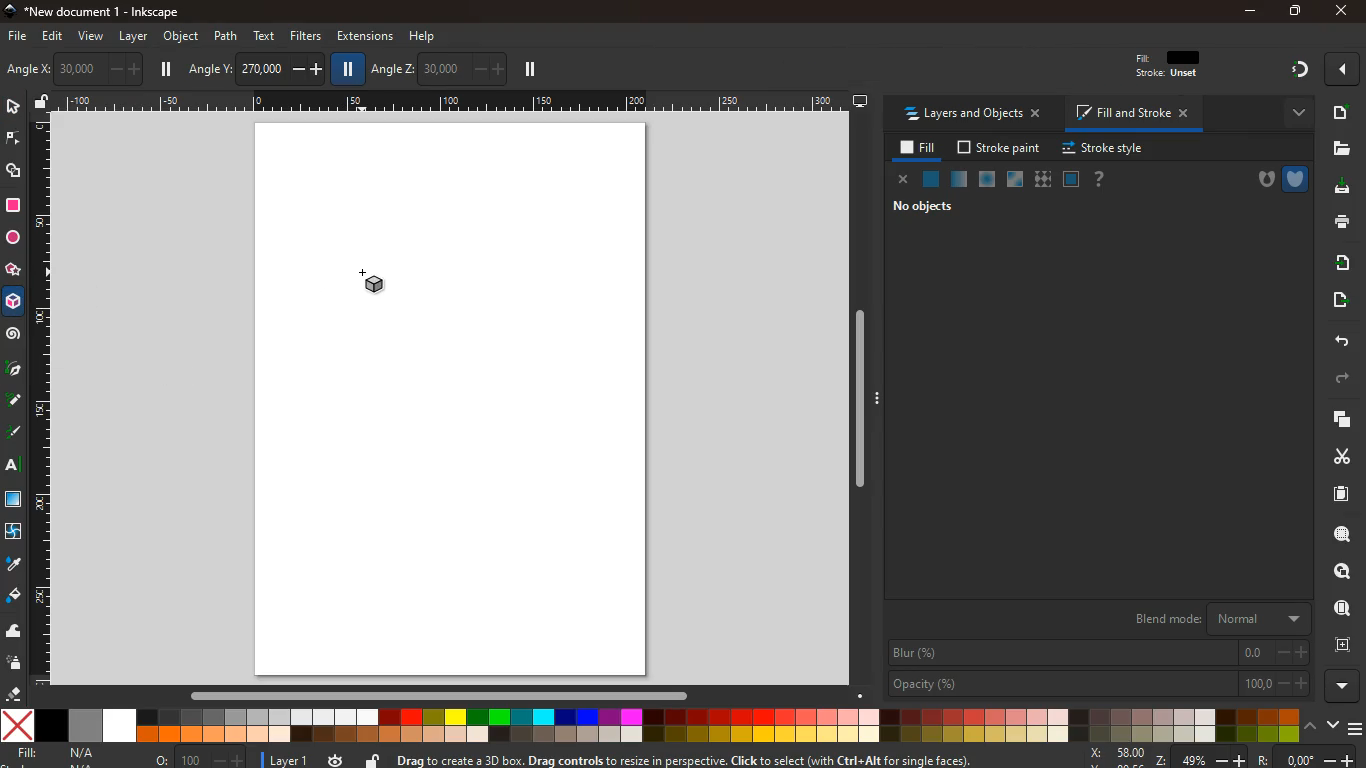 The image size is (1366, 768). I want to click on color, so click(649, 726).